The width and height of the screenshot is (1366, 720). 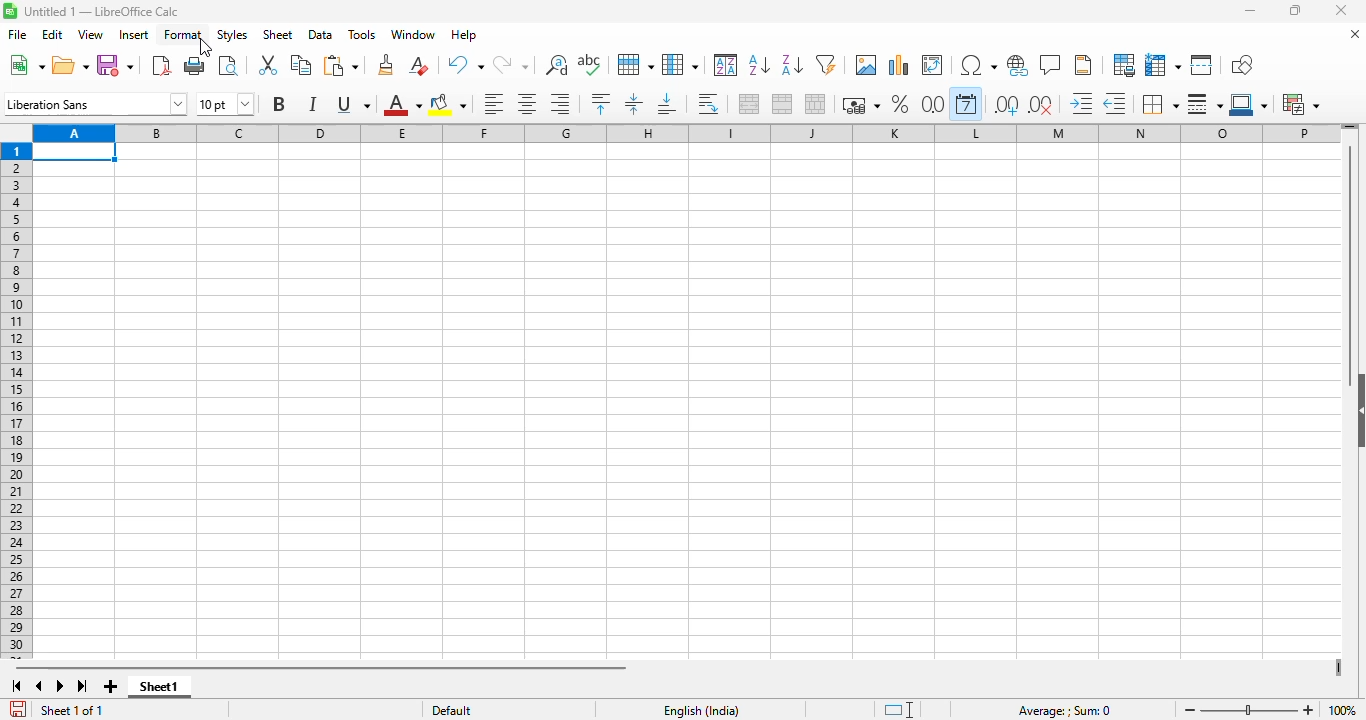 What do you see at coordinates (134, 35) in the screenshot?
I see `insert` at bounding box center [134, 35].